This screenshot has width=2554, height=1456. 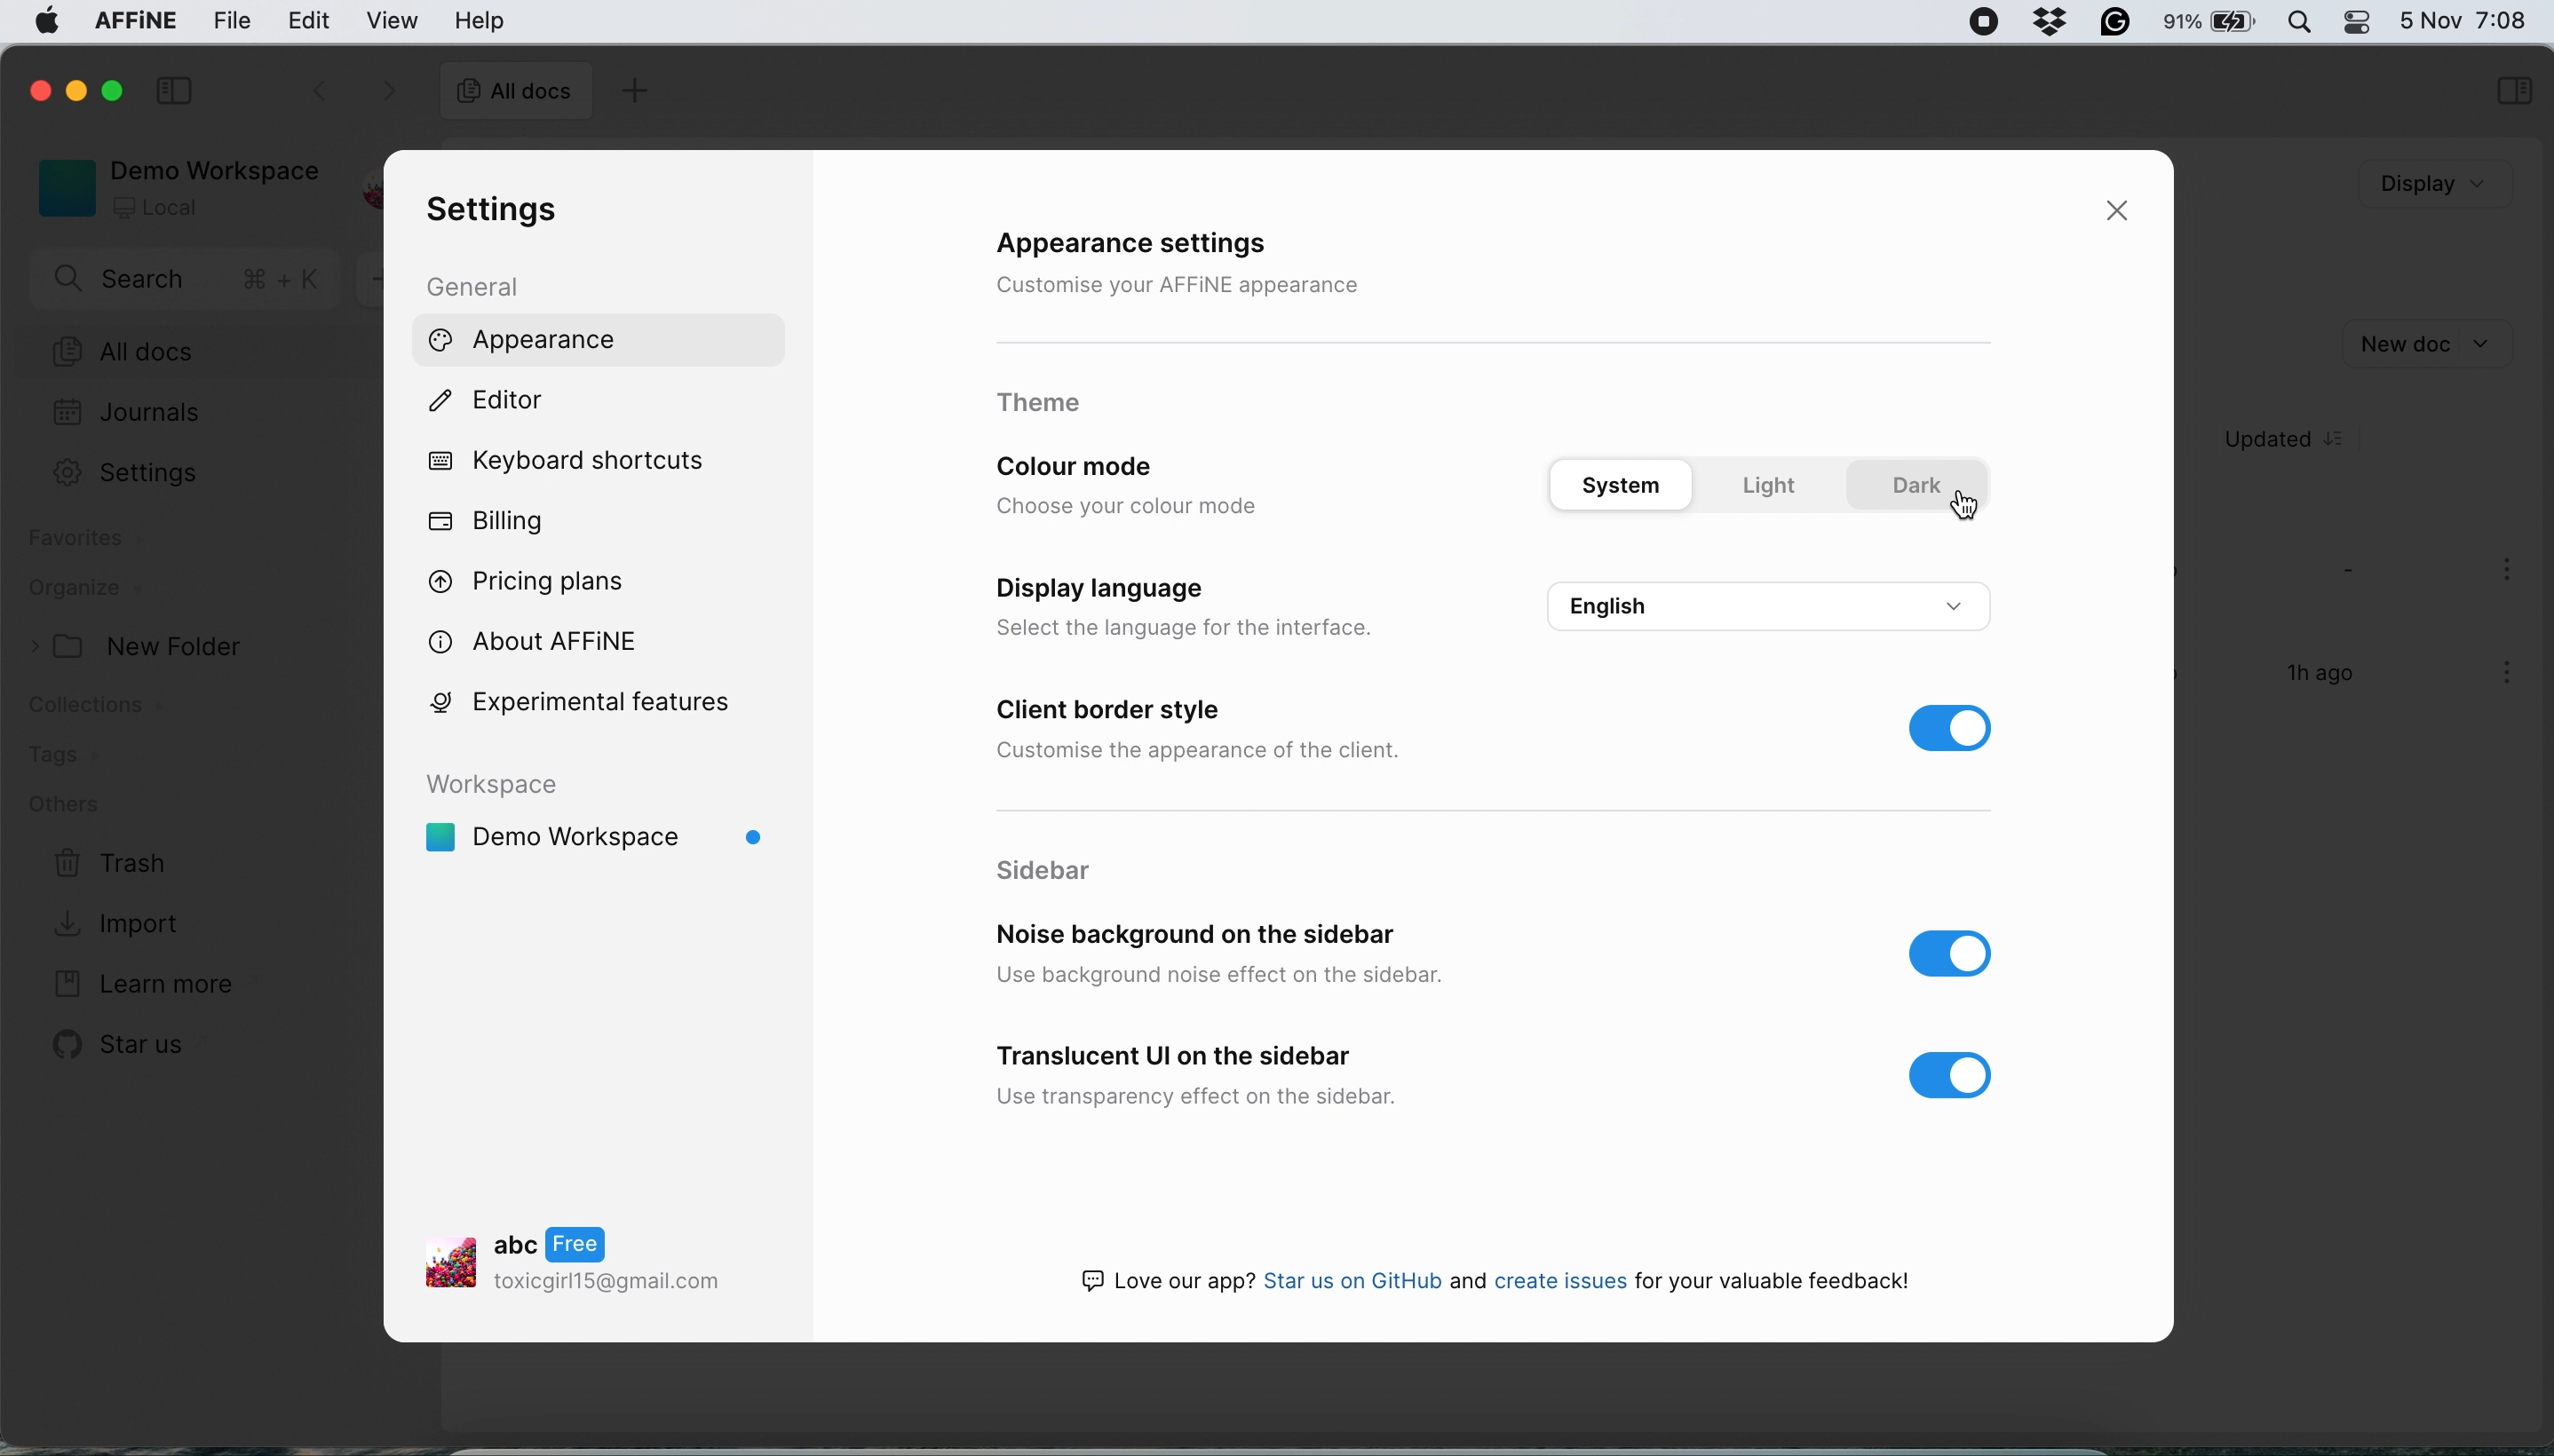 What do you see at coordinates (173, 88) in the screenshot?
I see `collapse sidebar` at bounding box center [173, 88].